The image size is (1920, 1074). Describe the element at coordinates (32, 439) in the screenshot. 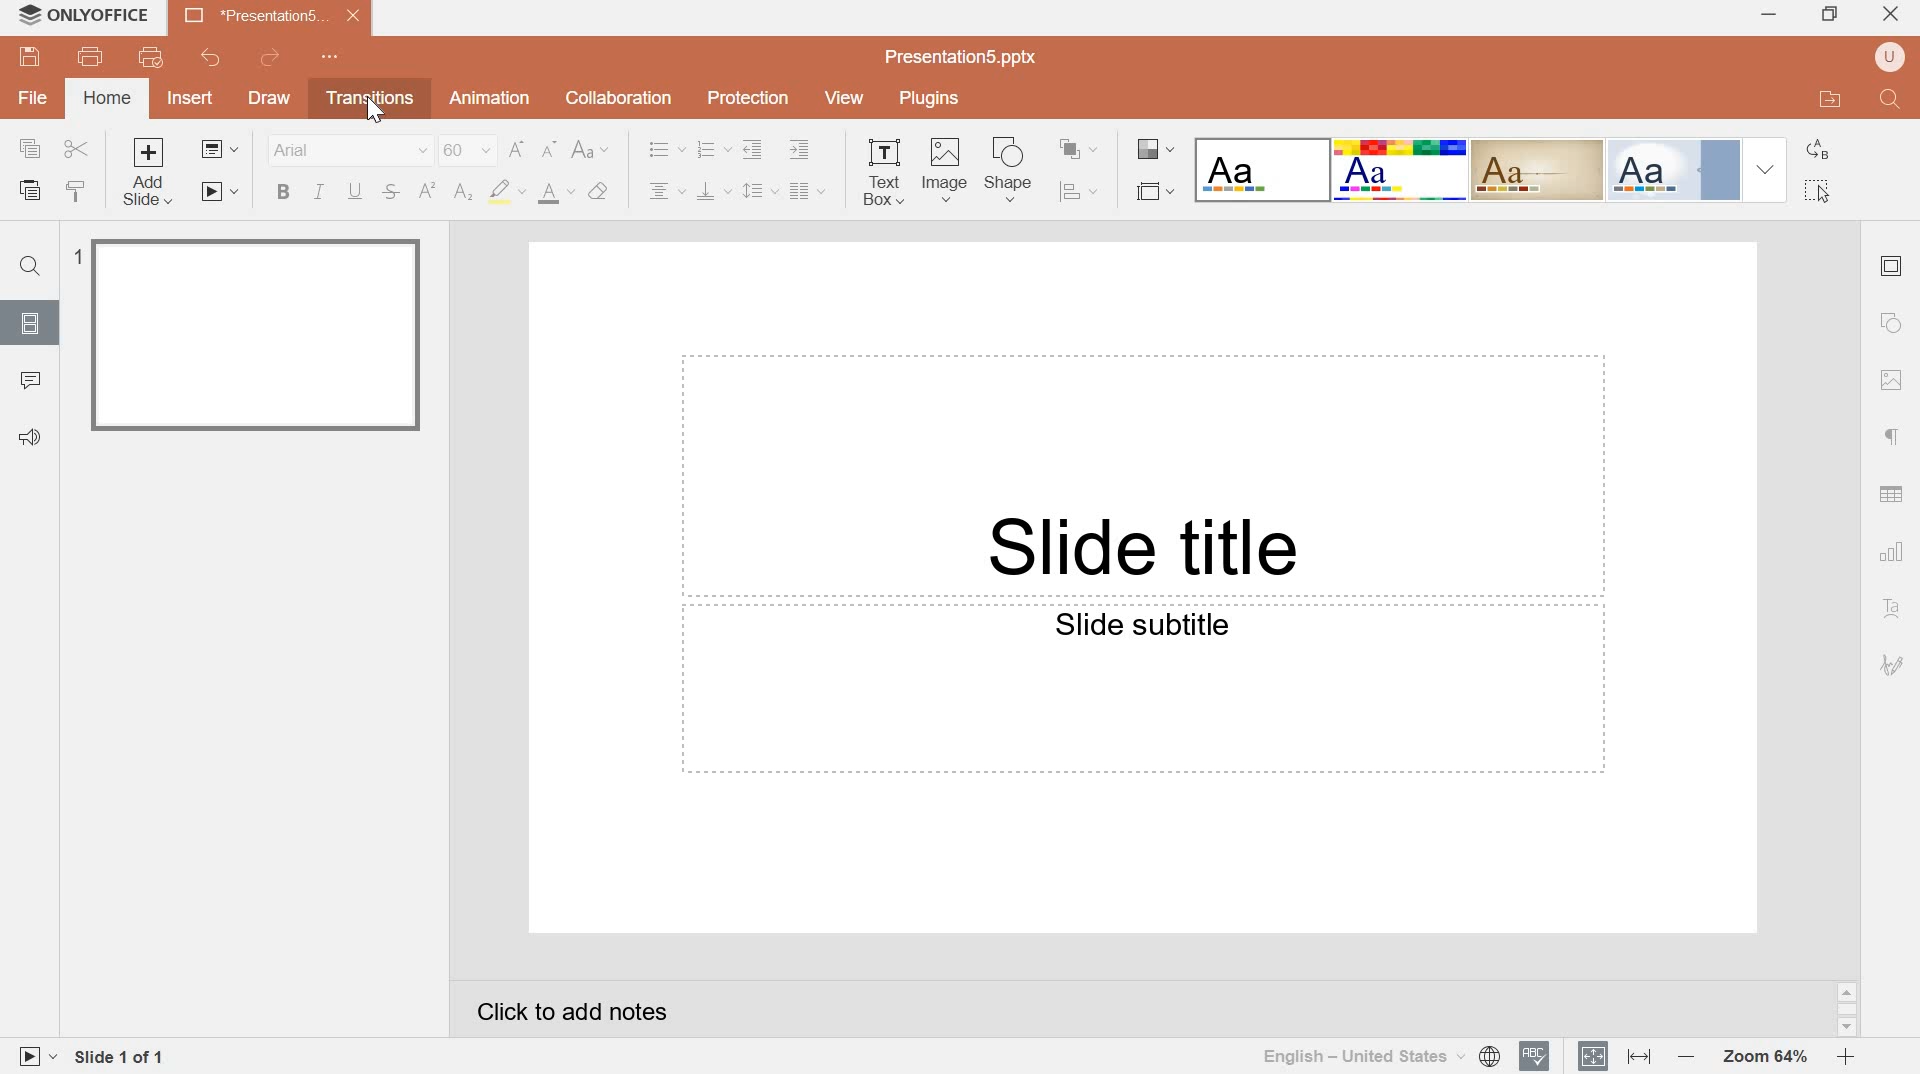

I see `Feedback & support` at that location.